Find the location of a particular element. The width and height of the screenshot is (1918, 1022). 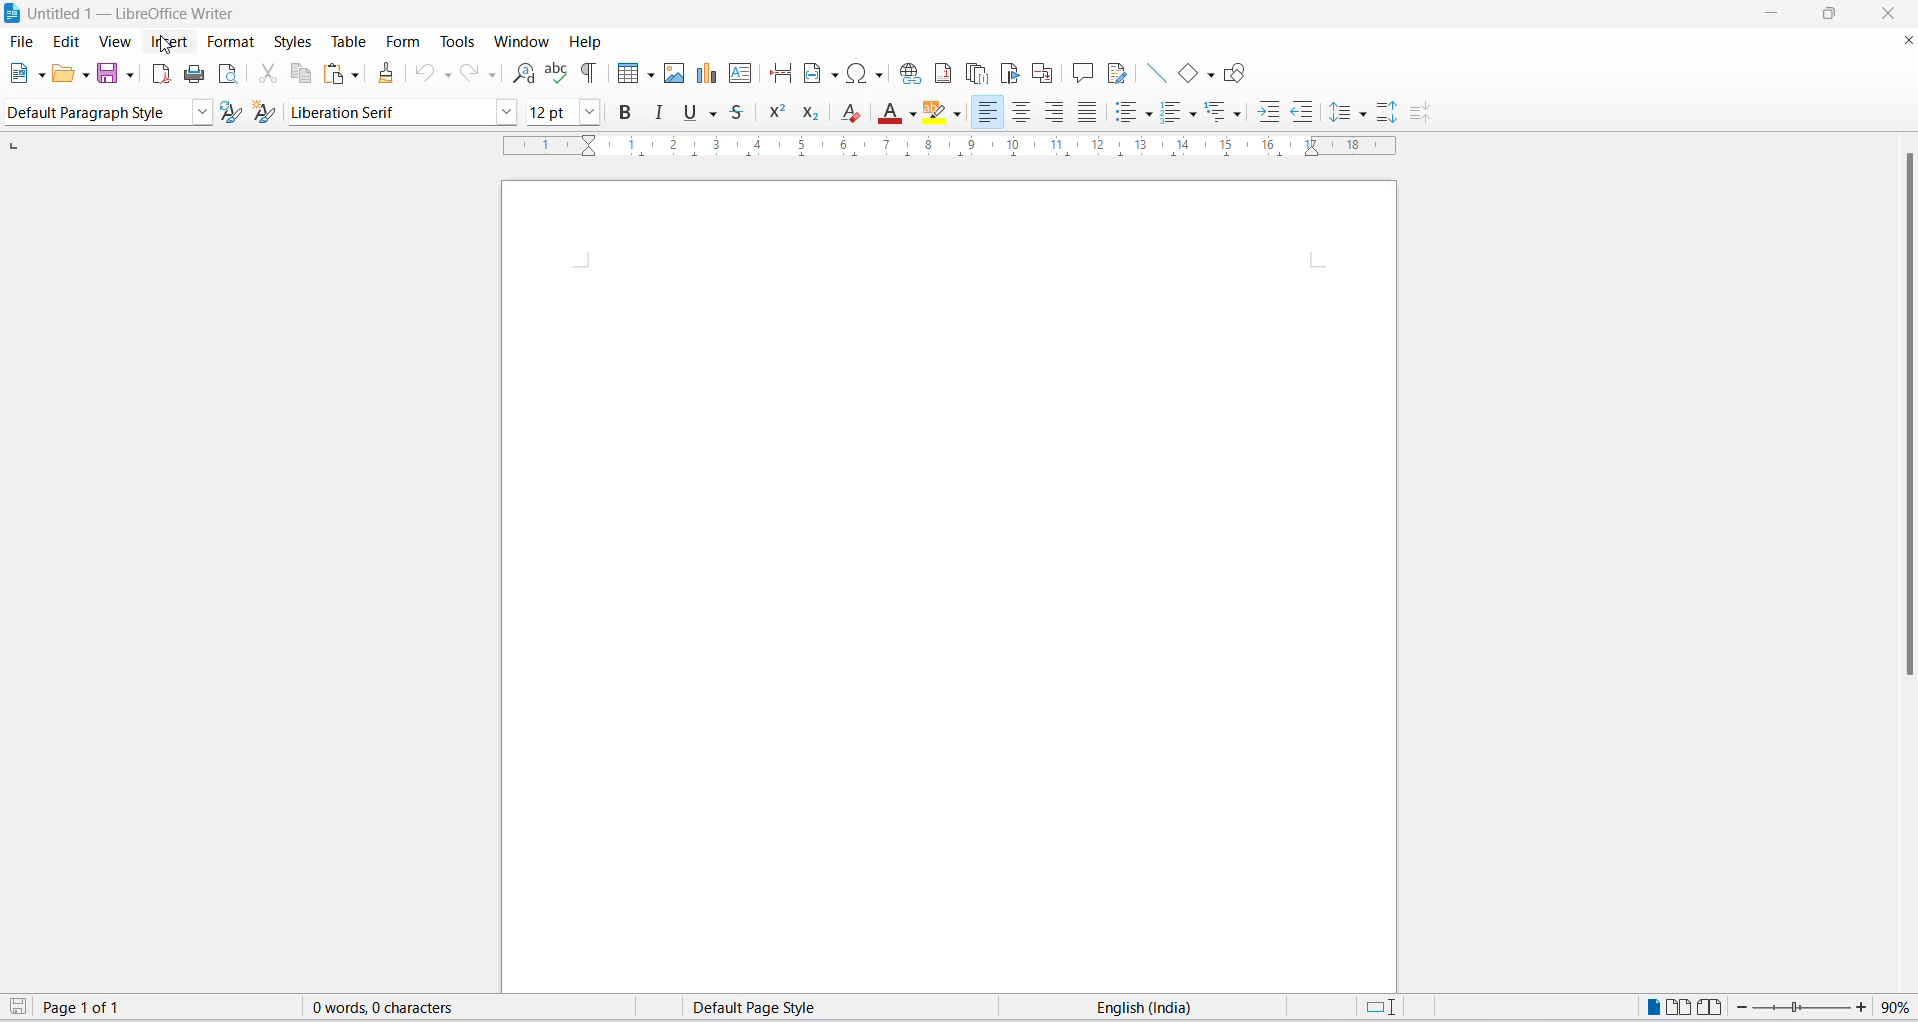

page is located at coordinates (950, 586).